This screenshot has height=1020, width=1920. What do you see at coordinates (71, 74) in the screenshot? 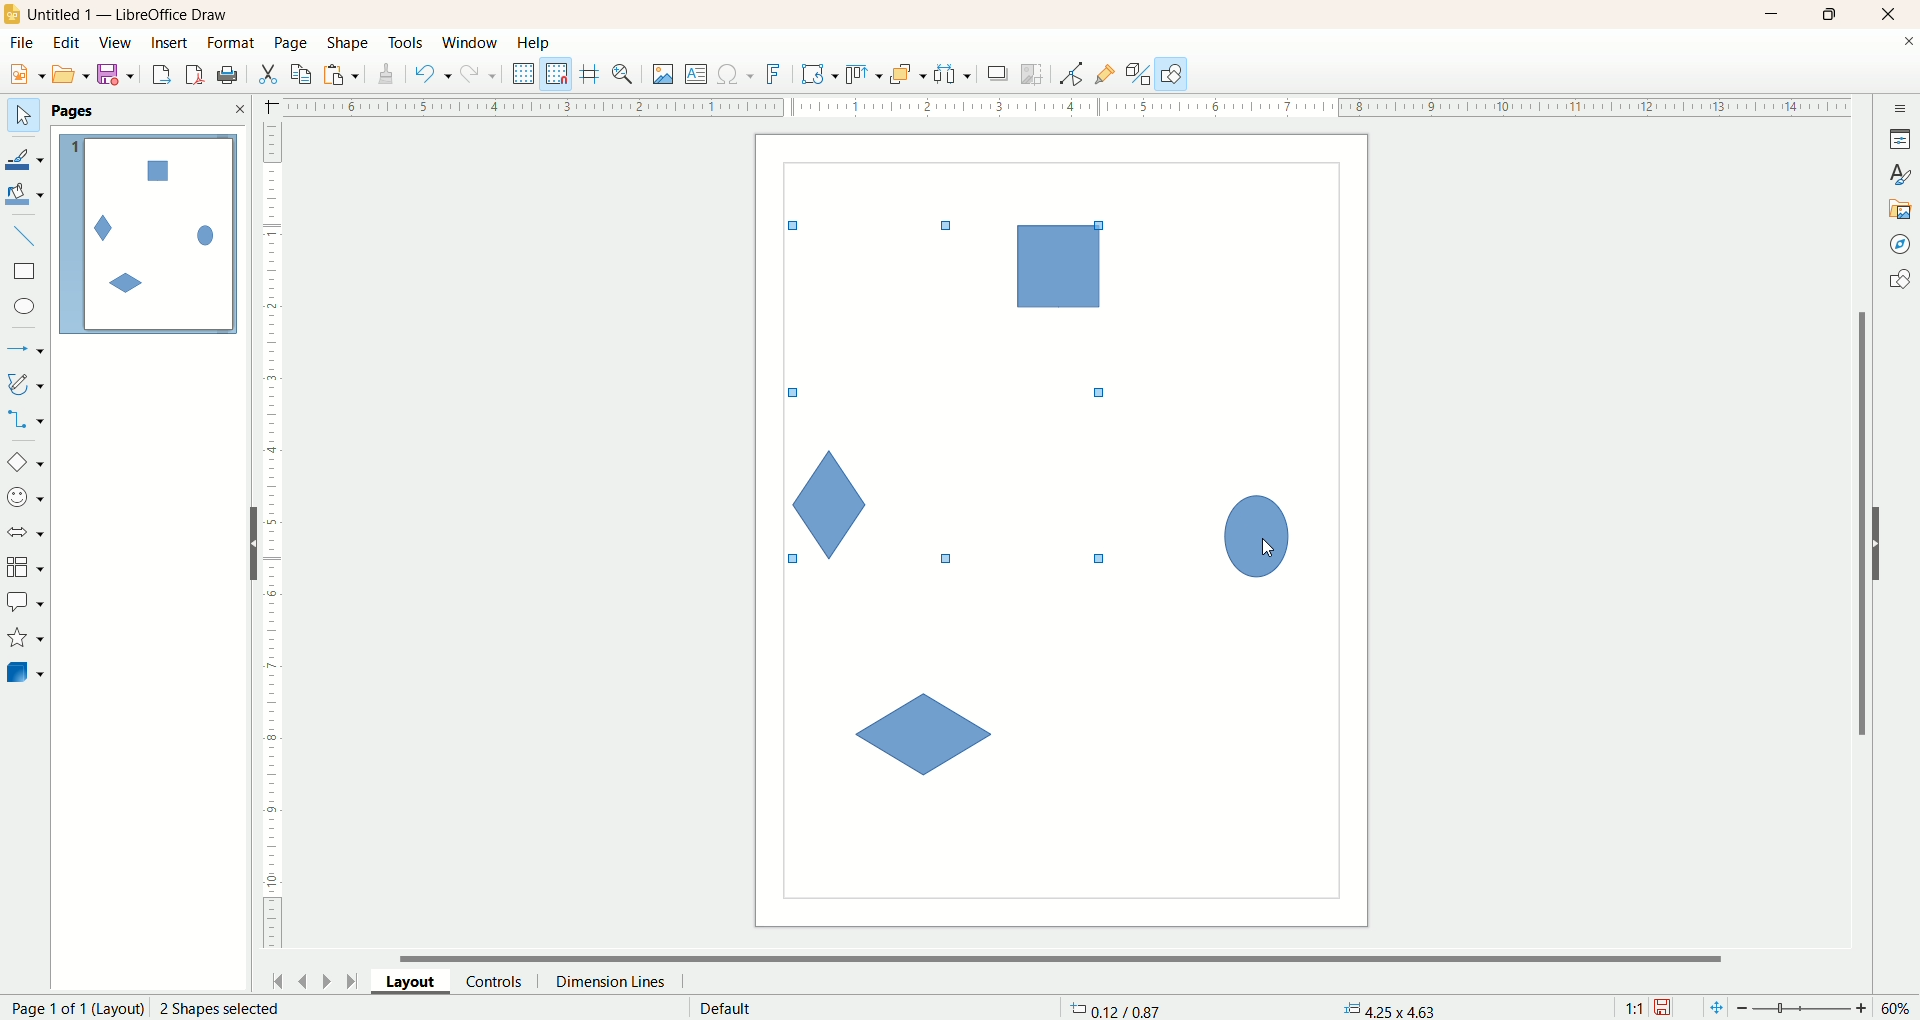
I see `open` at bounding box center [71, 74].